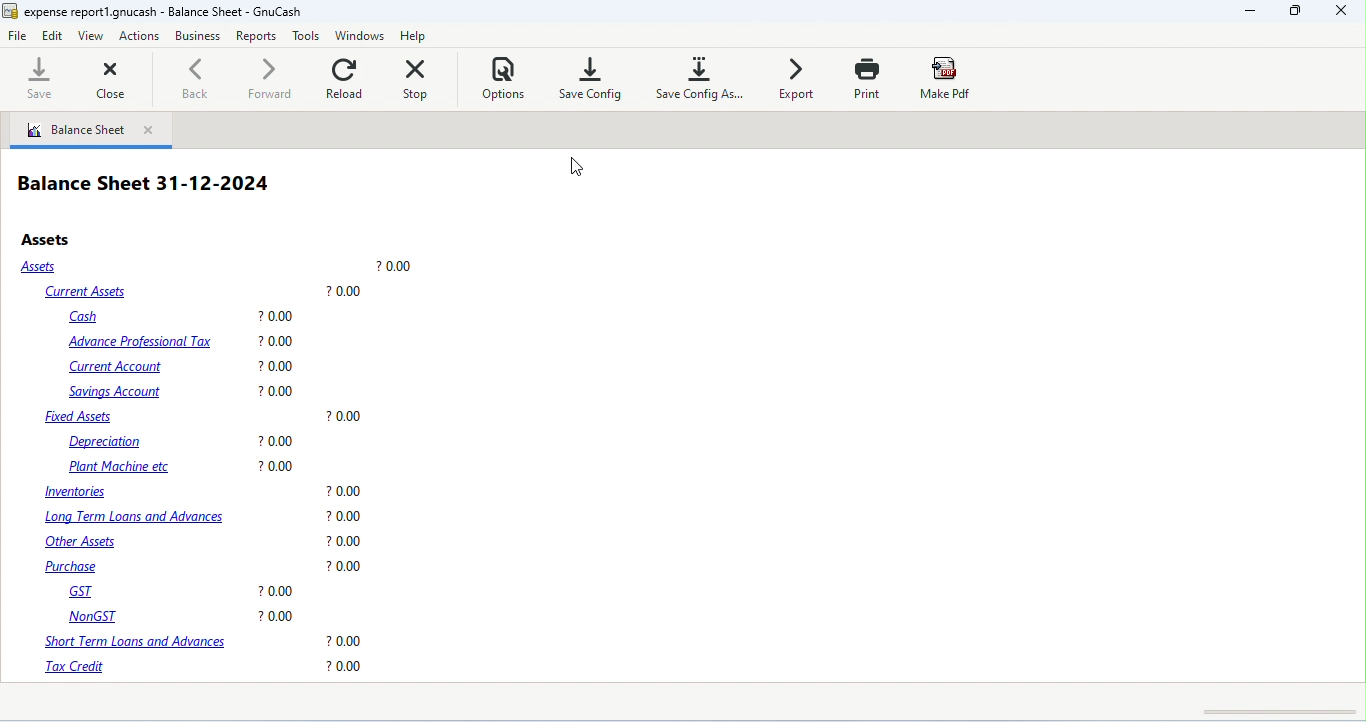 The image size is (1366, 722). Describe the element at coordinates (185, 593) in the screenshot. I see `GST` at that location.